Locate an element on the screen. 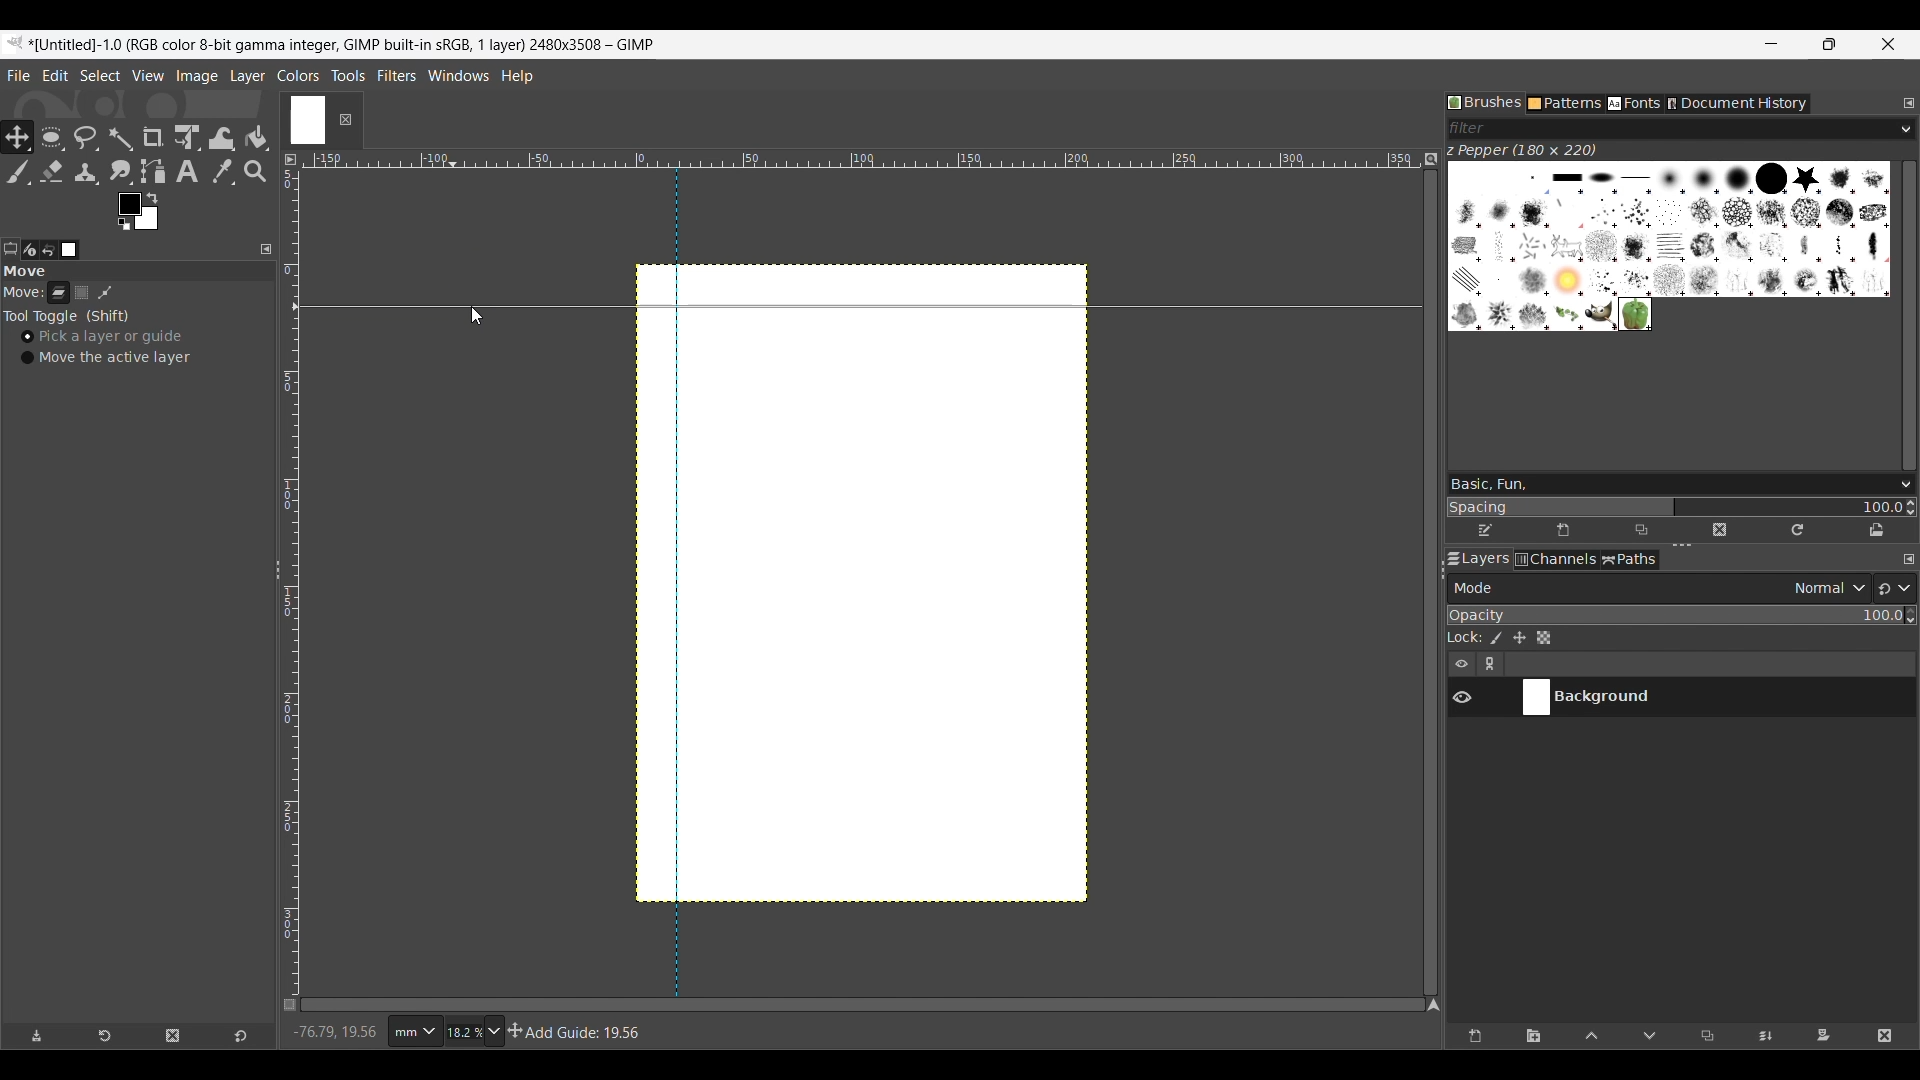 The height and width of the screenshot is (1080, 1920). Refresh brushes is located at coordinates (1797, 531).